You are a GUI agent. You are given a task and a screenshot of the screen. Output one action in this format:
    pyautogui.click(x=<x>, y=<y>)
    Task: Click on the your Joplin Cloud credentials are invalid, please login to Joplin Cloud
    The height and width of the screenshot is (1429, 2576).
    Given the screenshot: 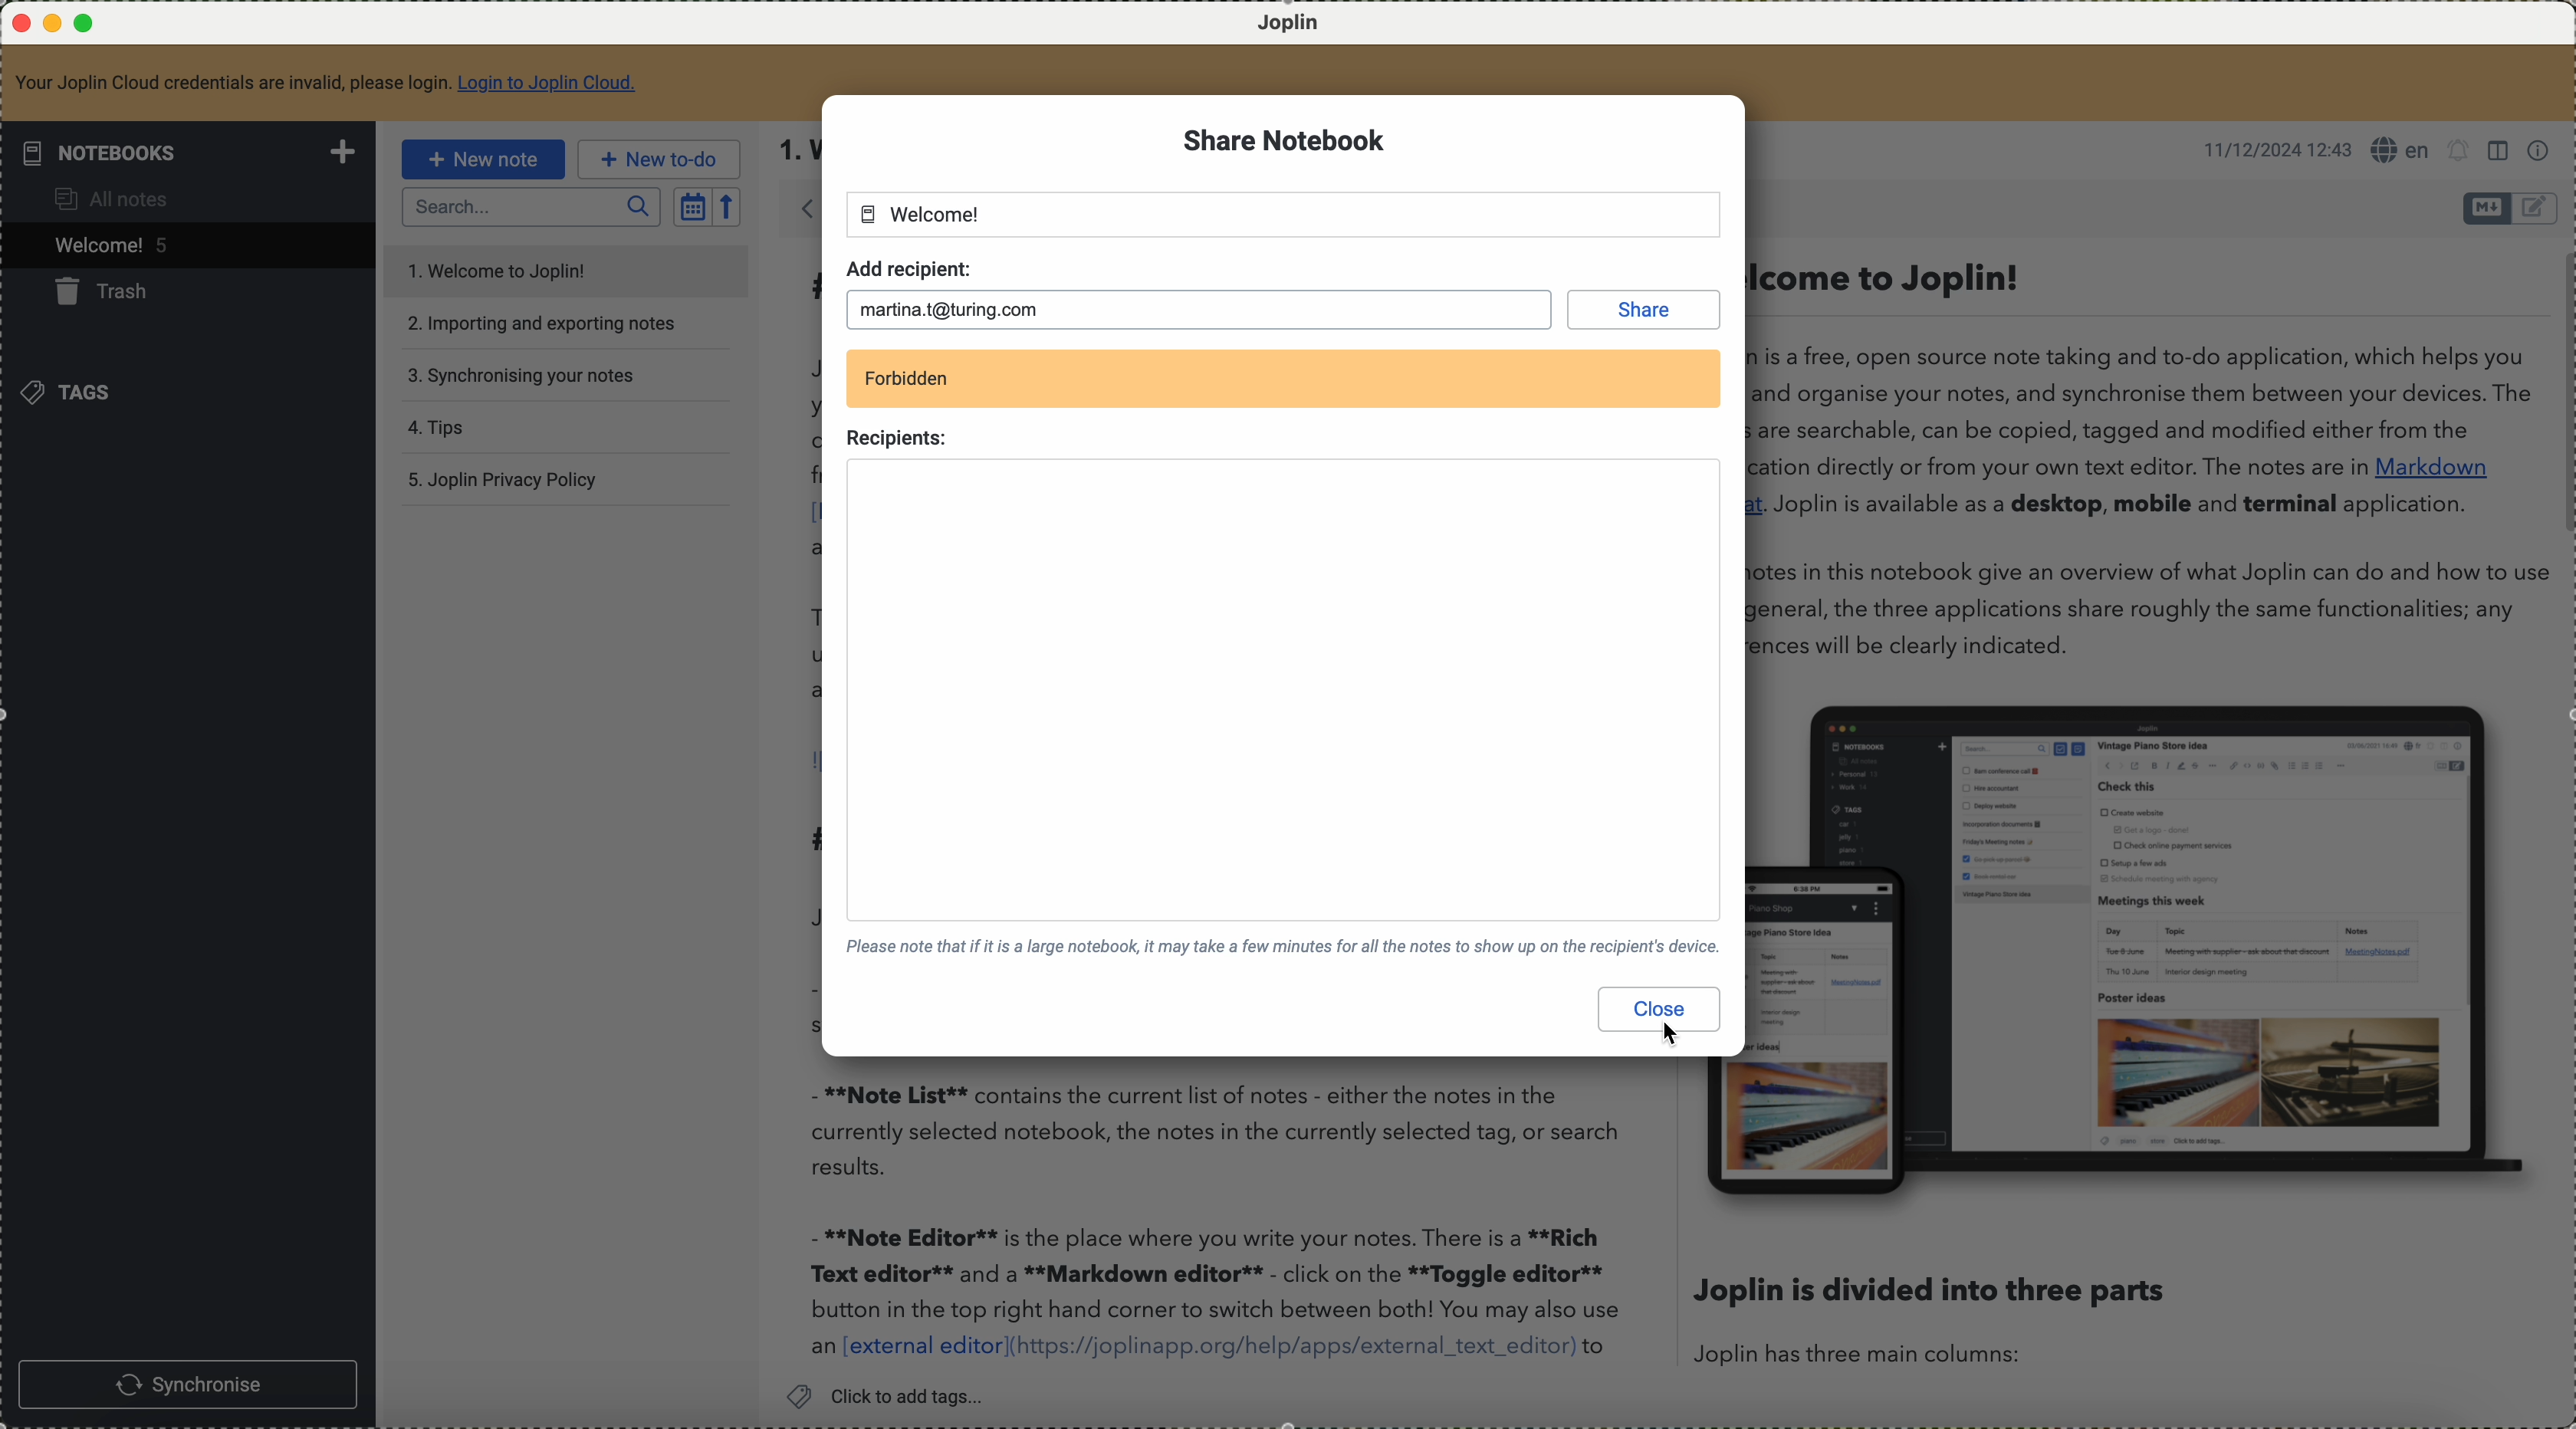 What is the action you would take?
    pyautogui.click(x=327, y=82)
    